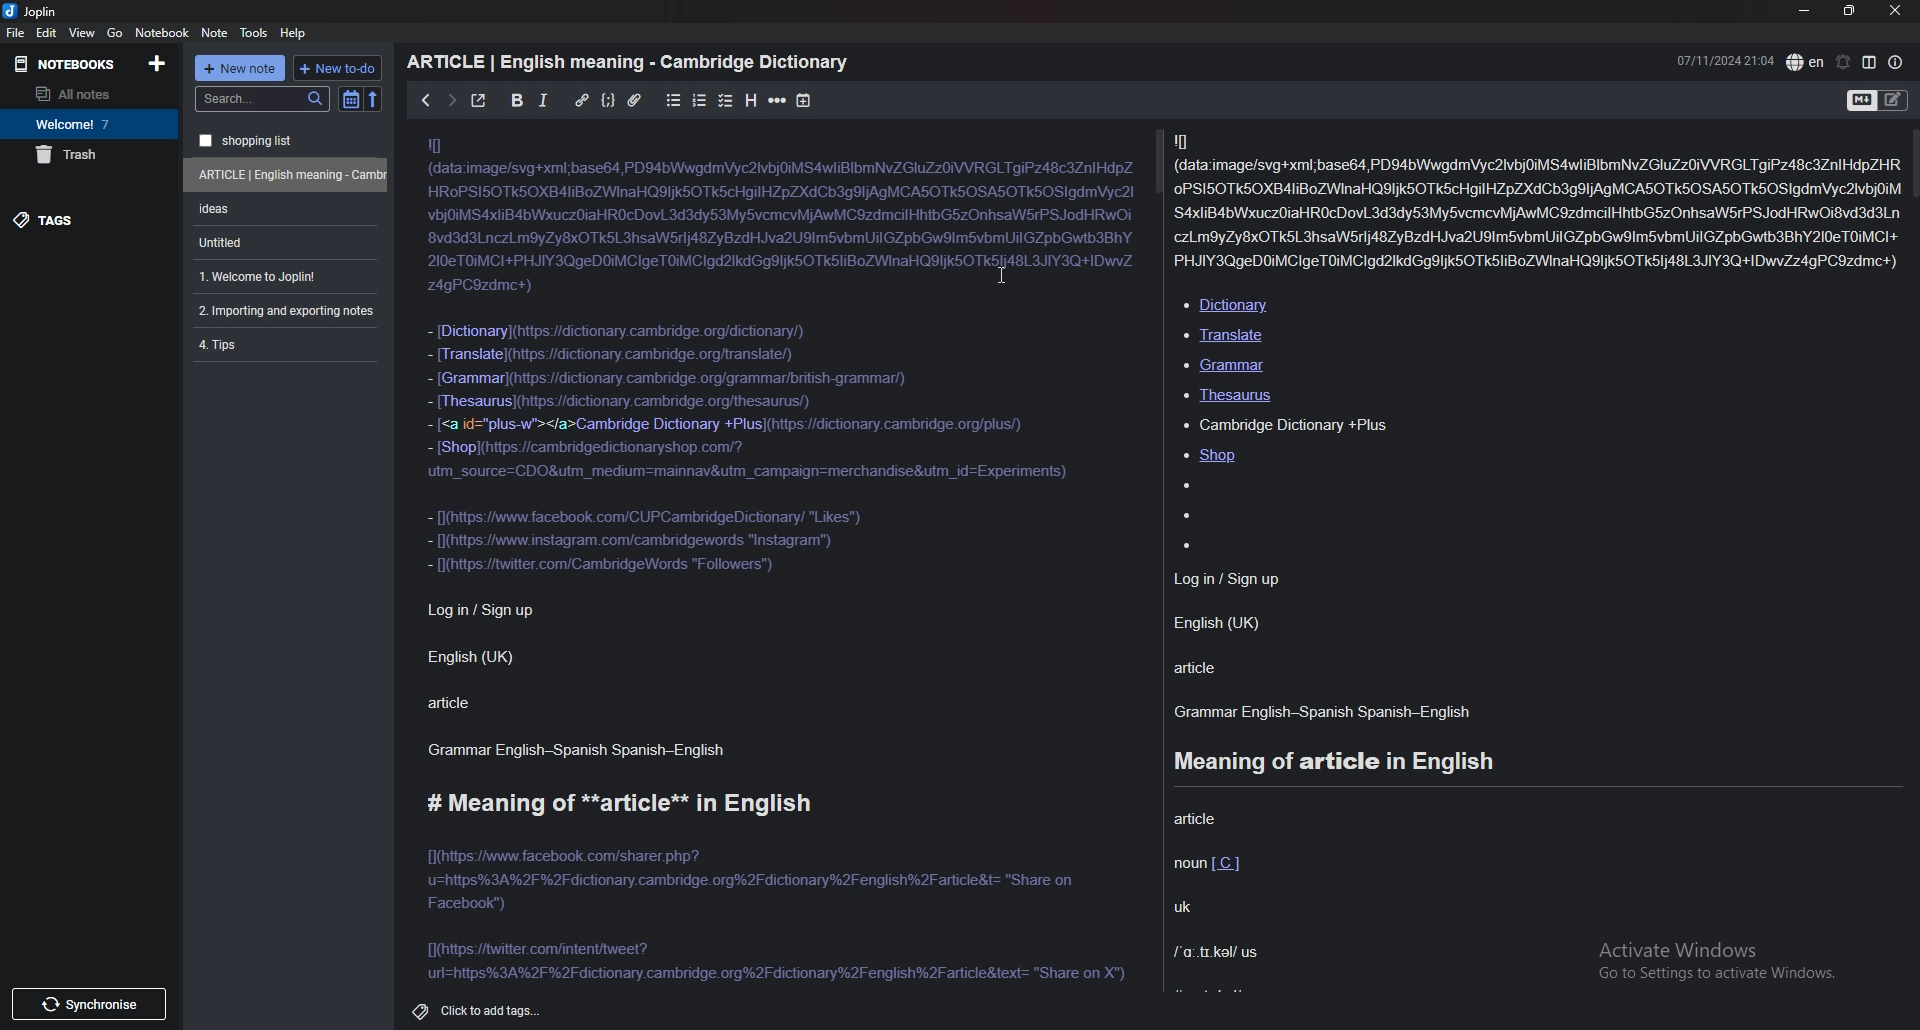 The image size is (1920, 1030). Describe the element at coordinates (544, 100) in the screenshot. I see `italic` at that location.